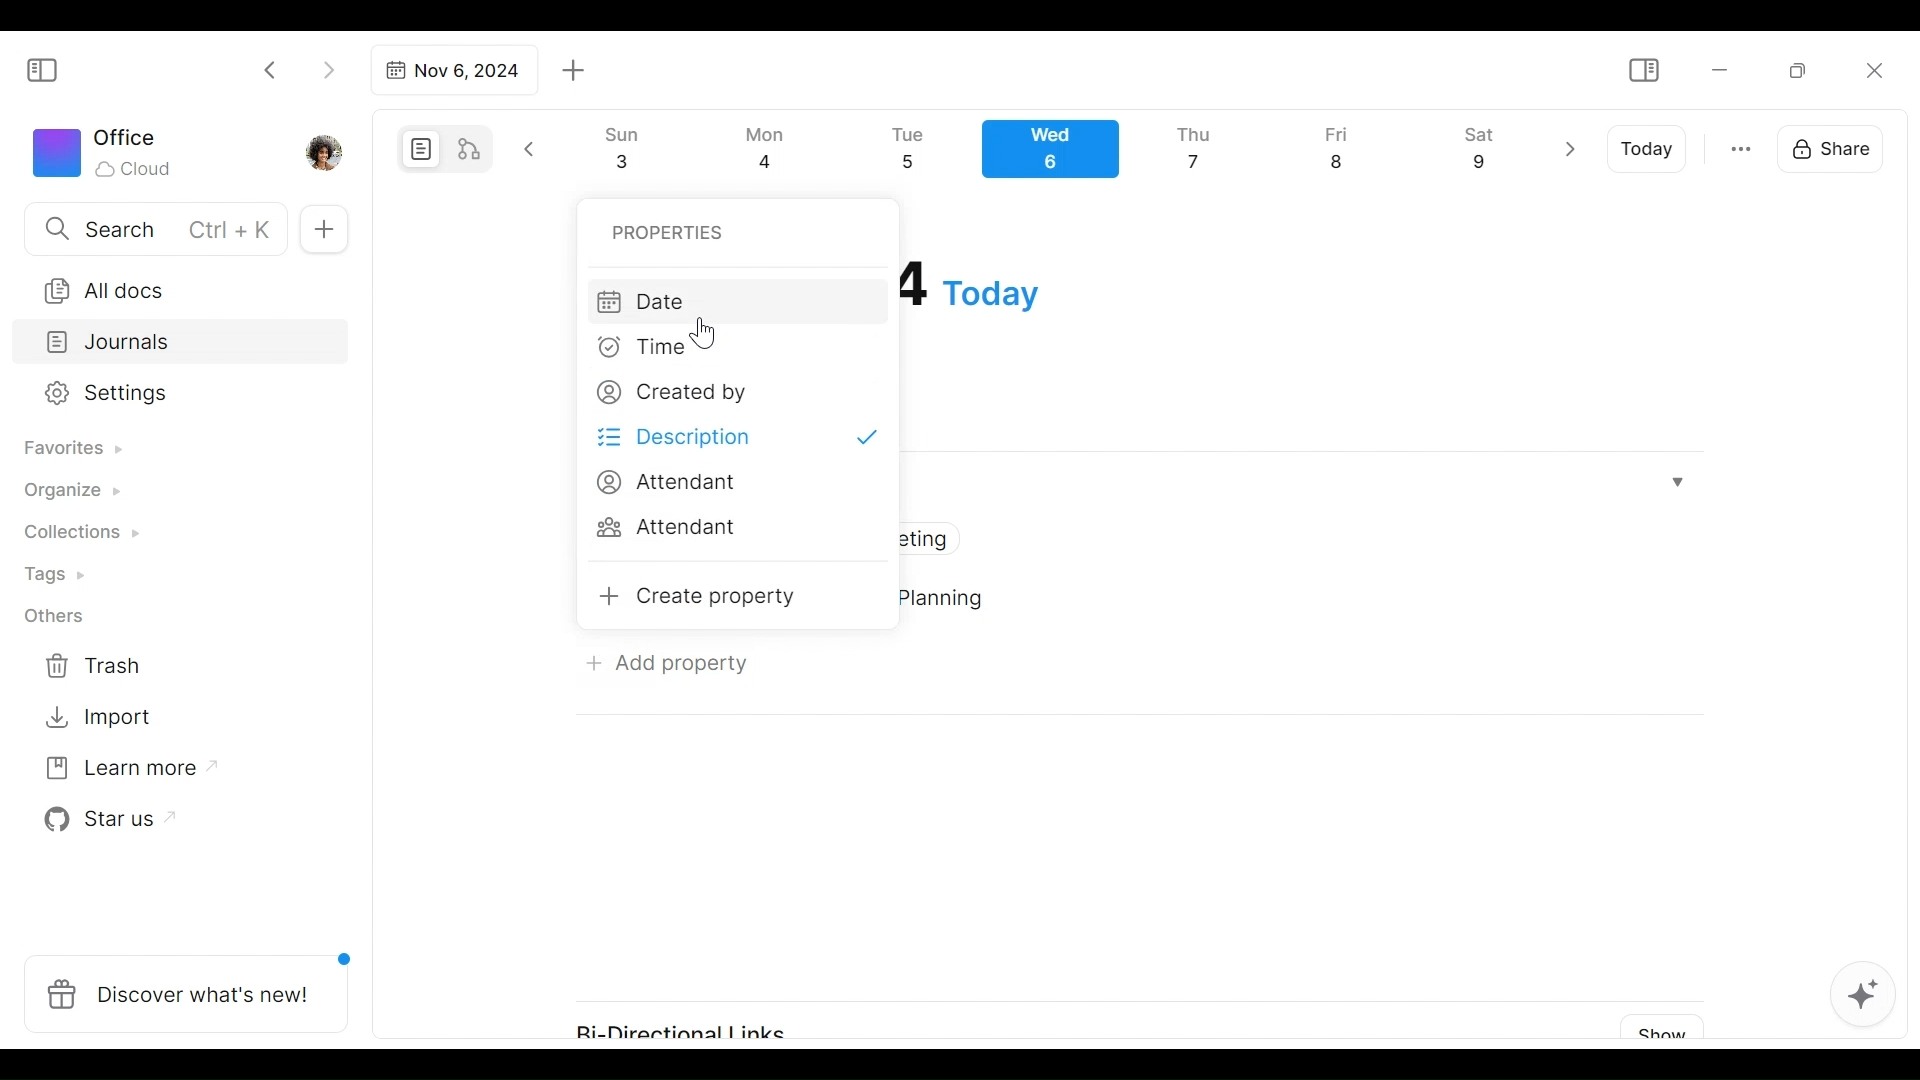  What do you see at coordinates (328, 68) in the screenshot?
I see `Click to go forward` at bounding box center [328, 68].